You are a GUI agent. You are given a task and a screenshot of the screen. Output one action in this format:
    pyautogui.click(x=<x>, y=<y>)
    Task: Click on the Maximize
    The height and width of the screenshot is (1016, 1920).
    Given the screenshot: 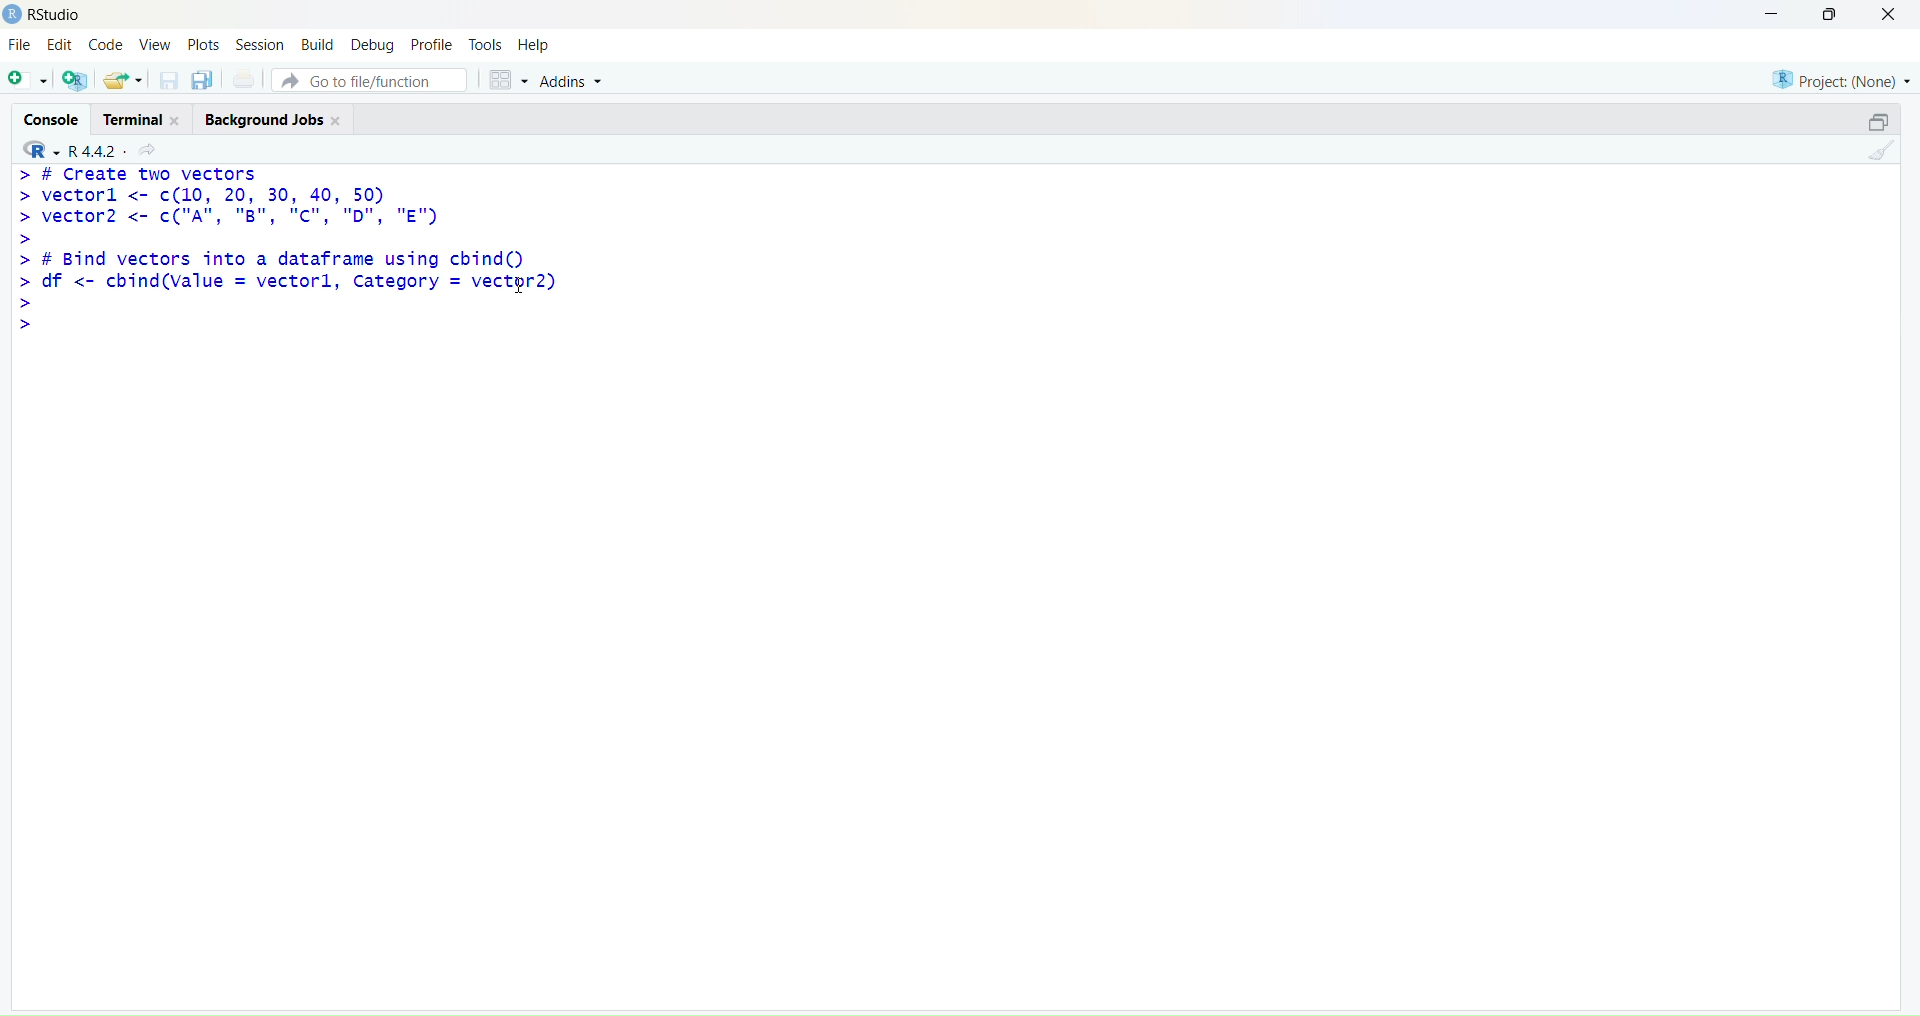 What is the action you would take?
    pyautogui.click(x=1831, y=14)
    